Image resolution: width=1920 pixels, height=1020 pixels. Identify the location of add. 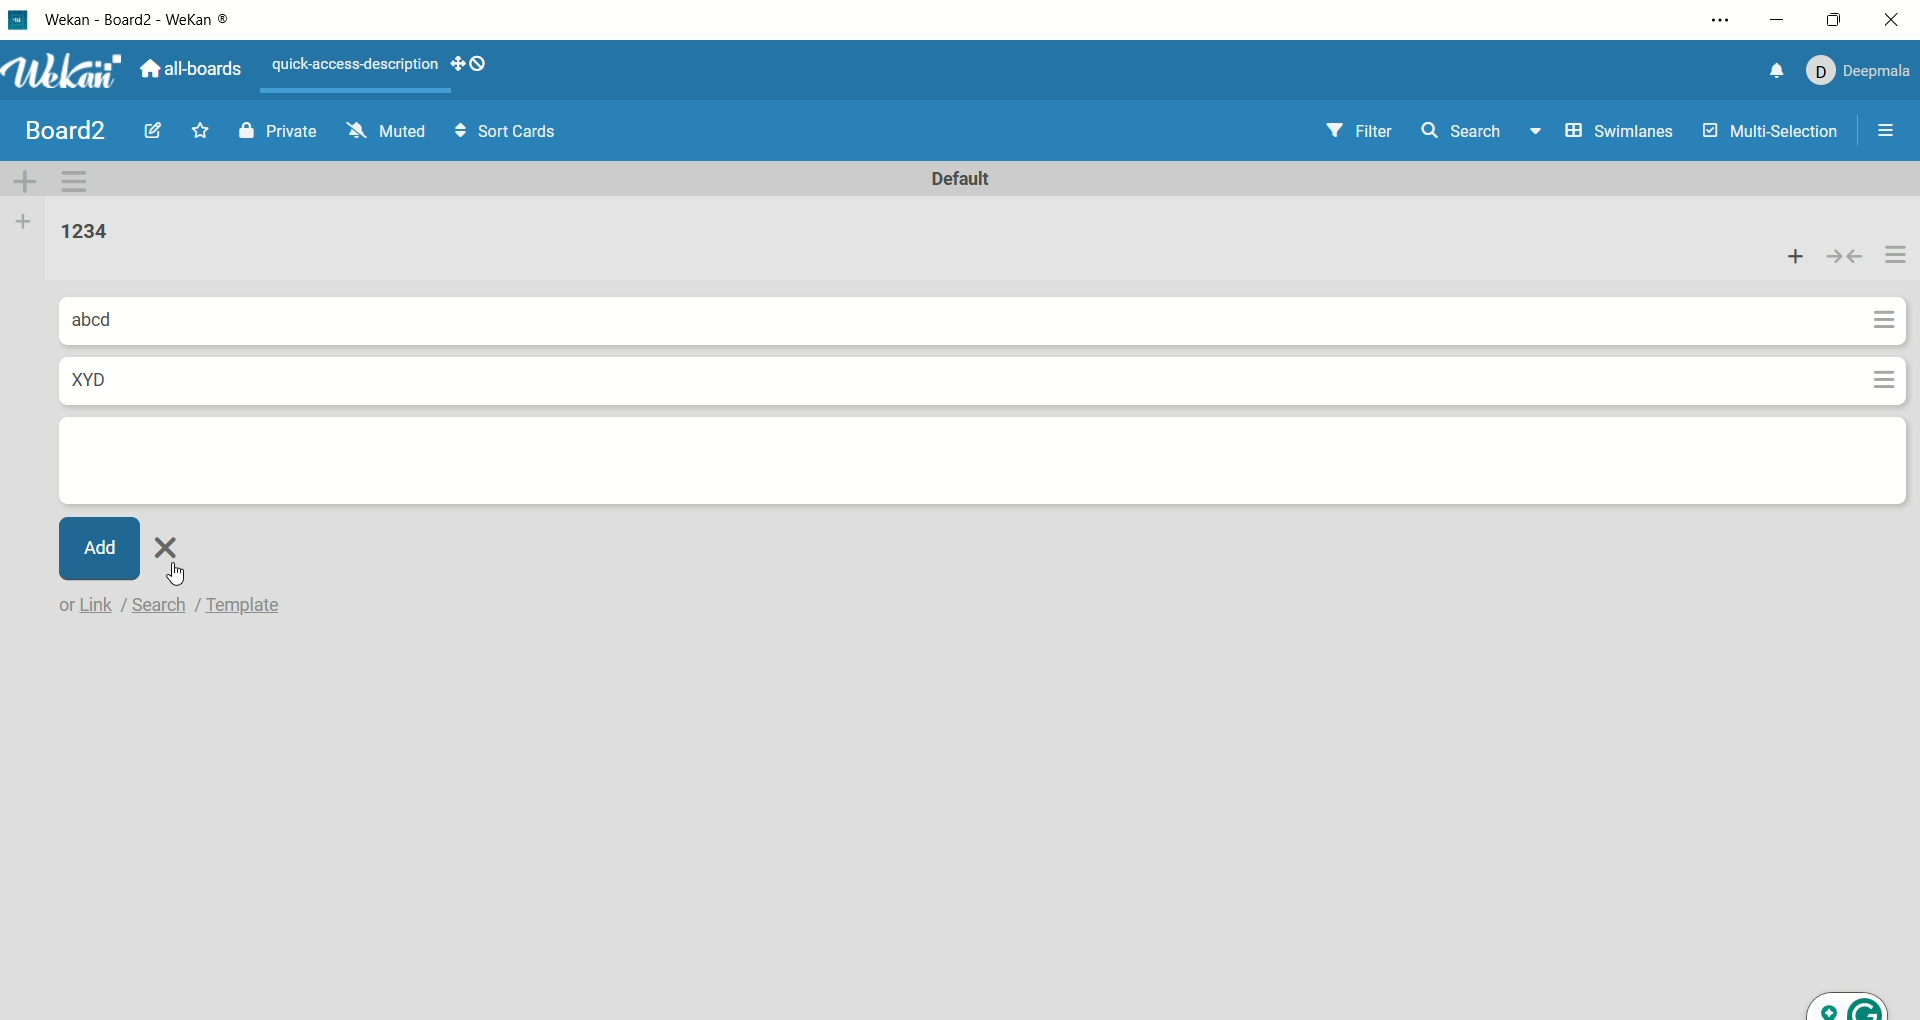
(99, 548).